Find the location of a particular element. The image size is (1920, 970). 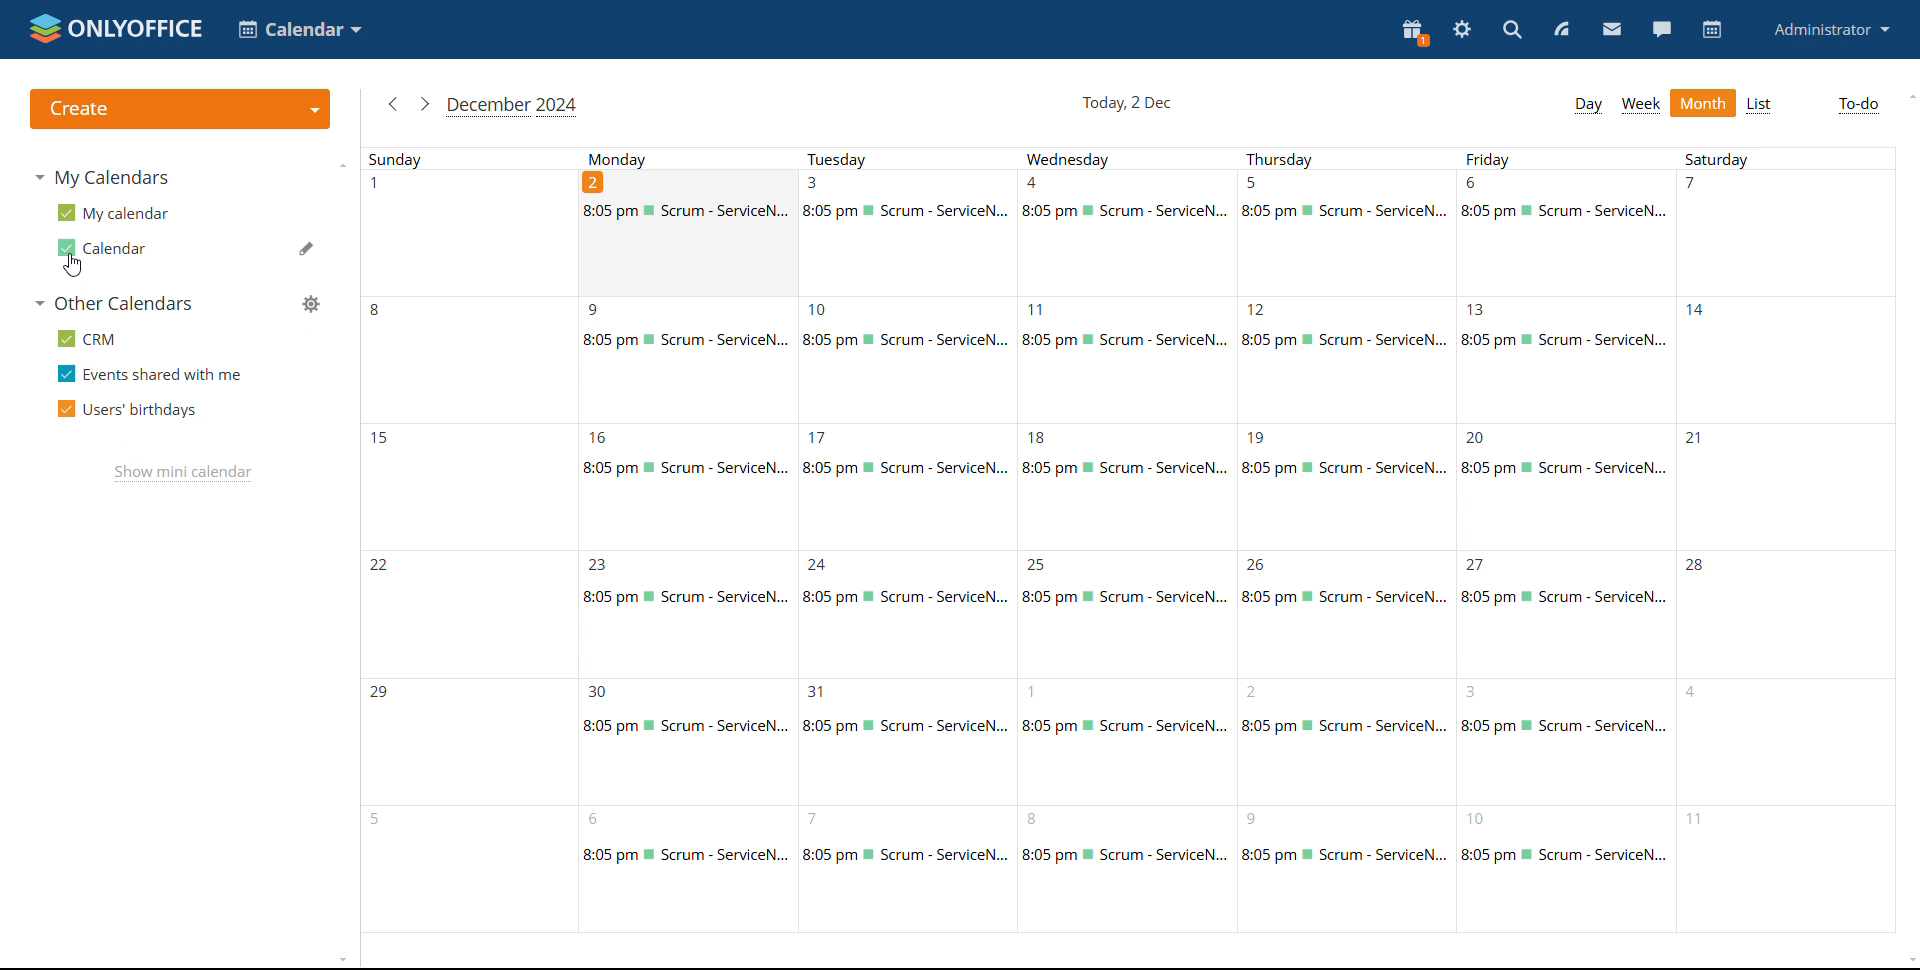

9 is located at coordinates (690, 358).